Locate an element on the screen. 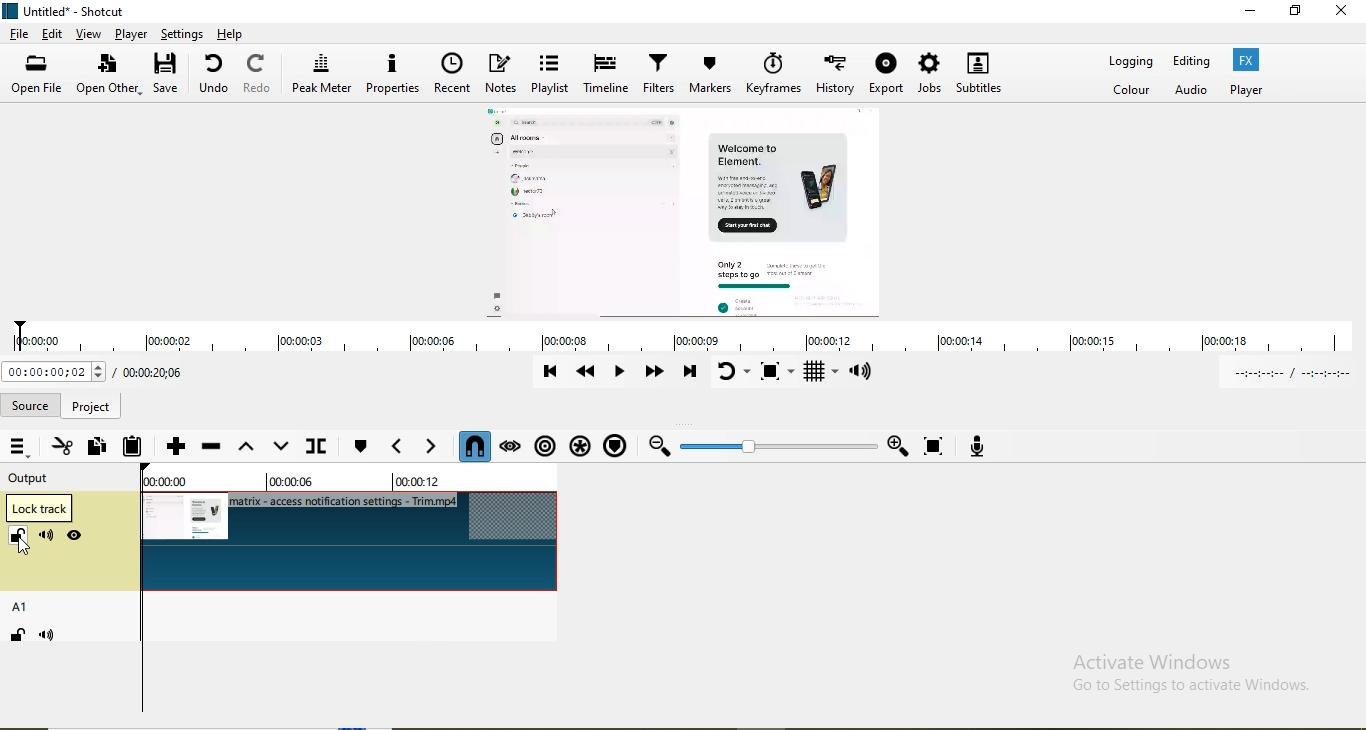 This screenshot has height=730, width=1366. Cut is located at coordinates (63, 447).